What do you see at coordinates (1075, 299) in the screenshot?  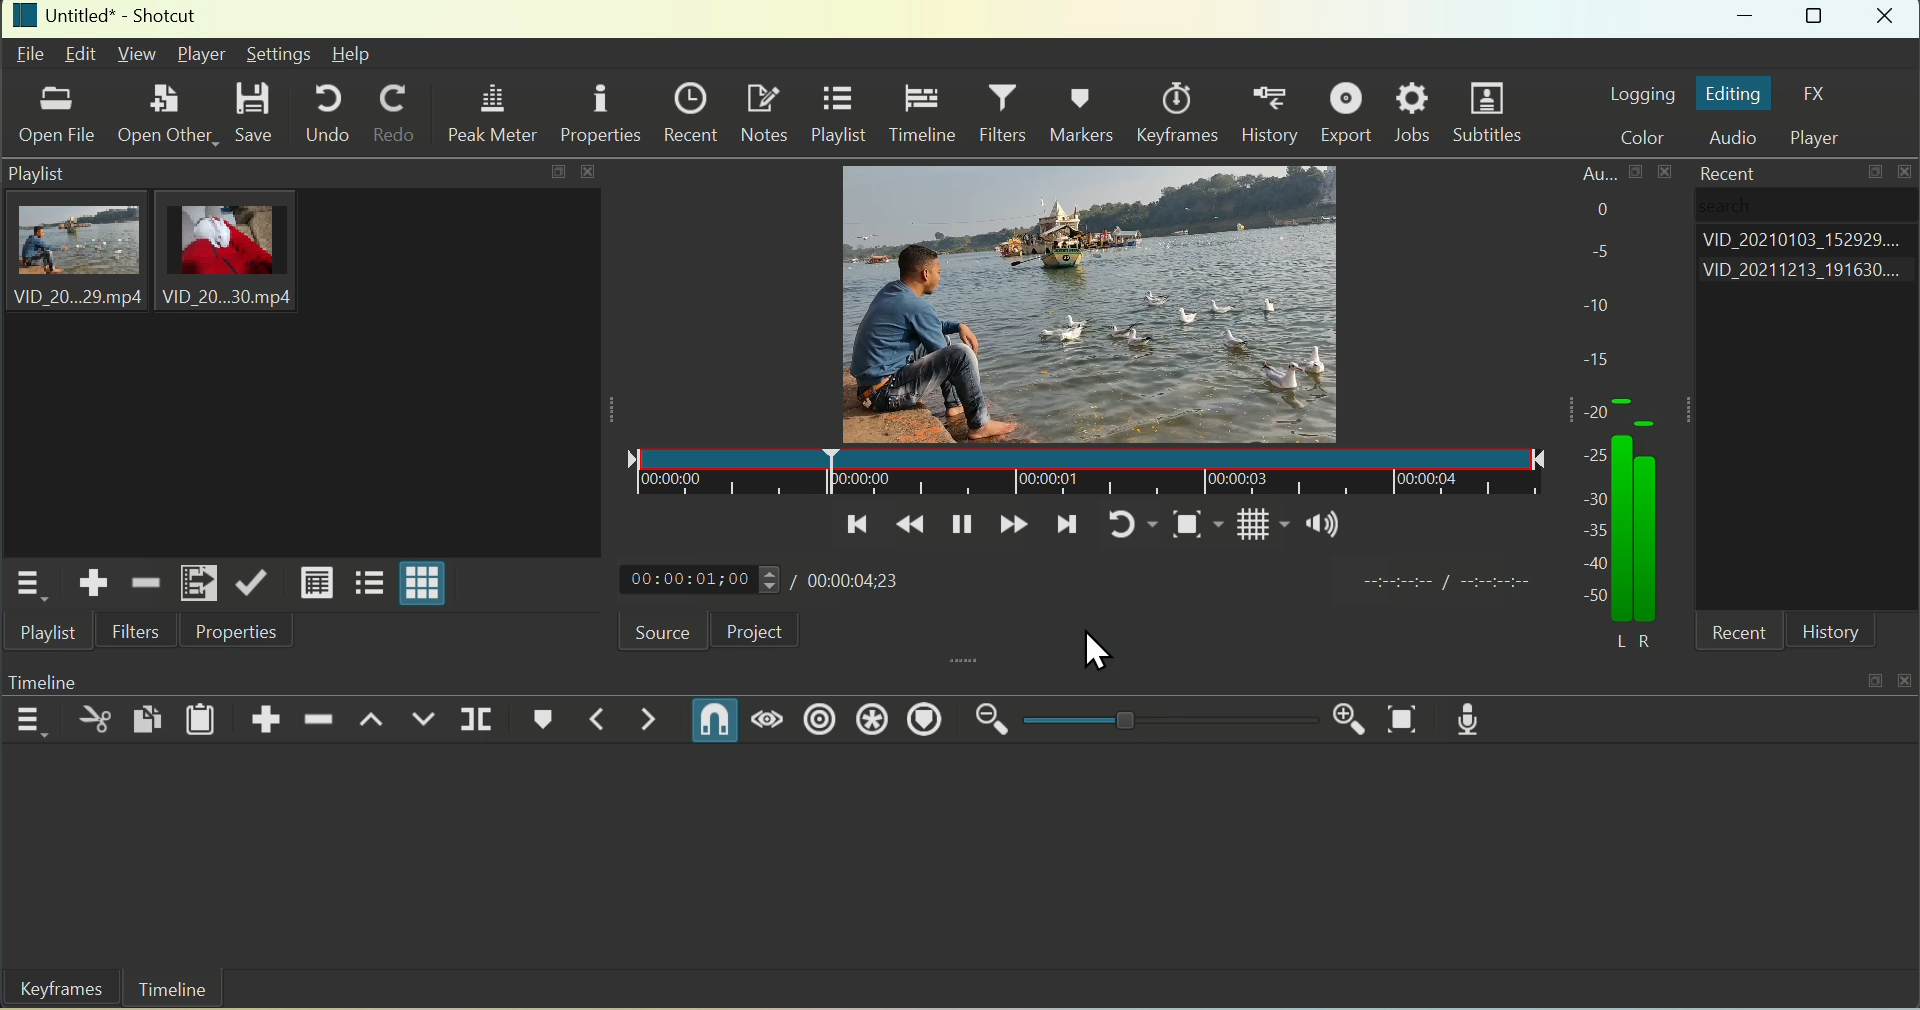 I see `Video Playlist` at bounding box center [1075, 299].